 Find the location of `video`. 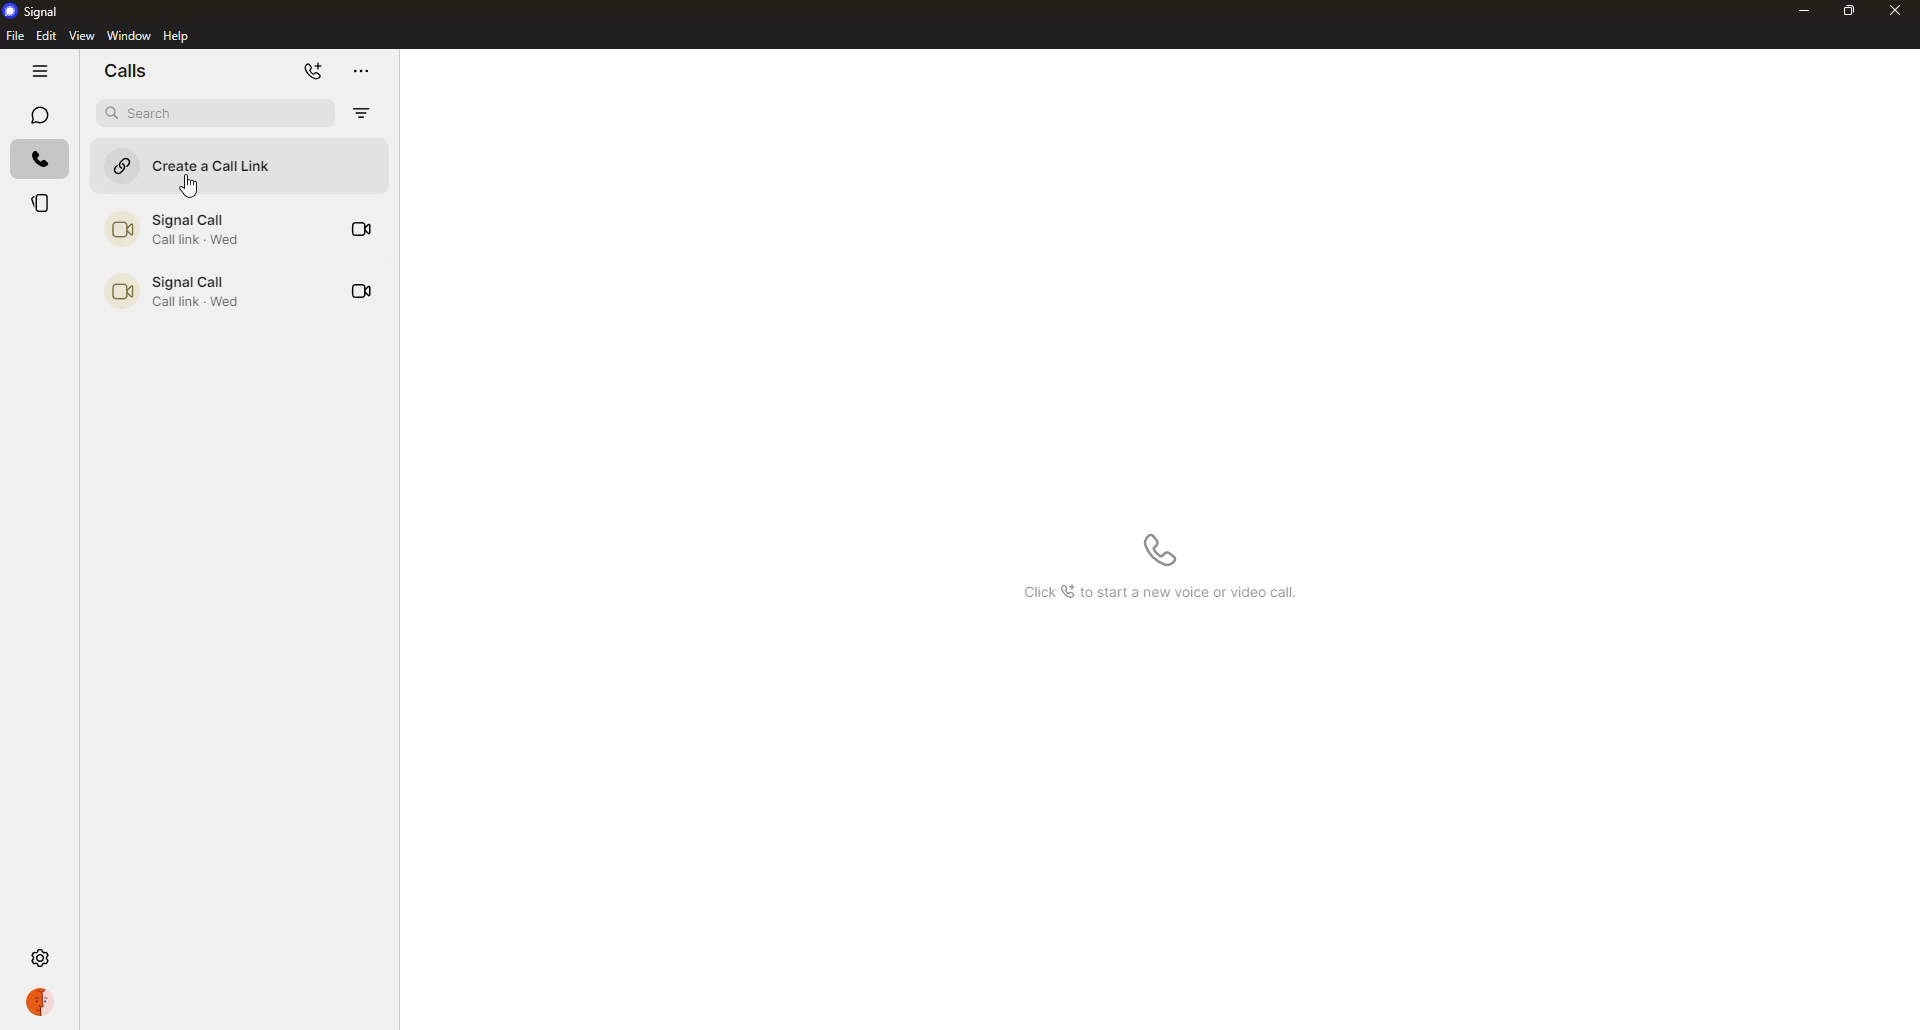

video is located at coordinates (362, 288).